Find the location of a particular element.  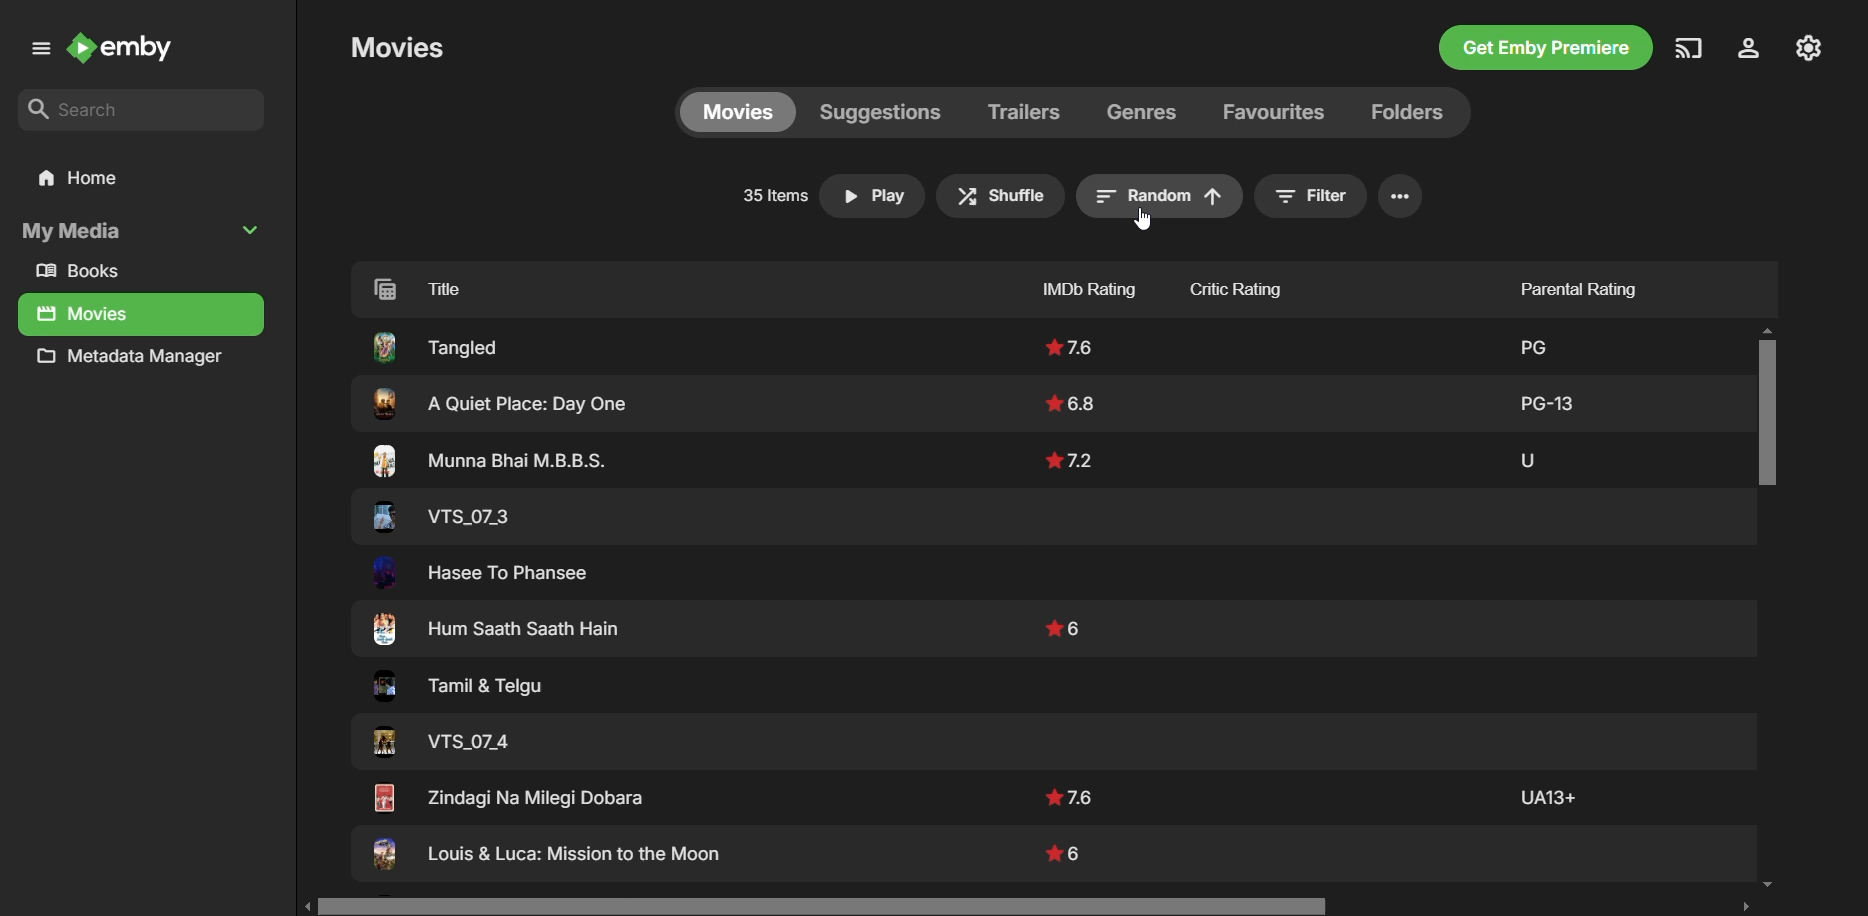

Settings is located at coordinates (1400, 196).